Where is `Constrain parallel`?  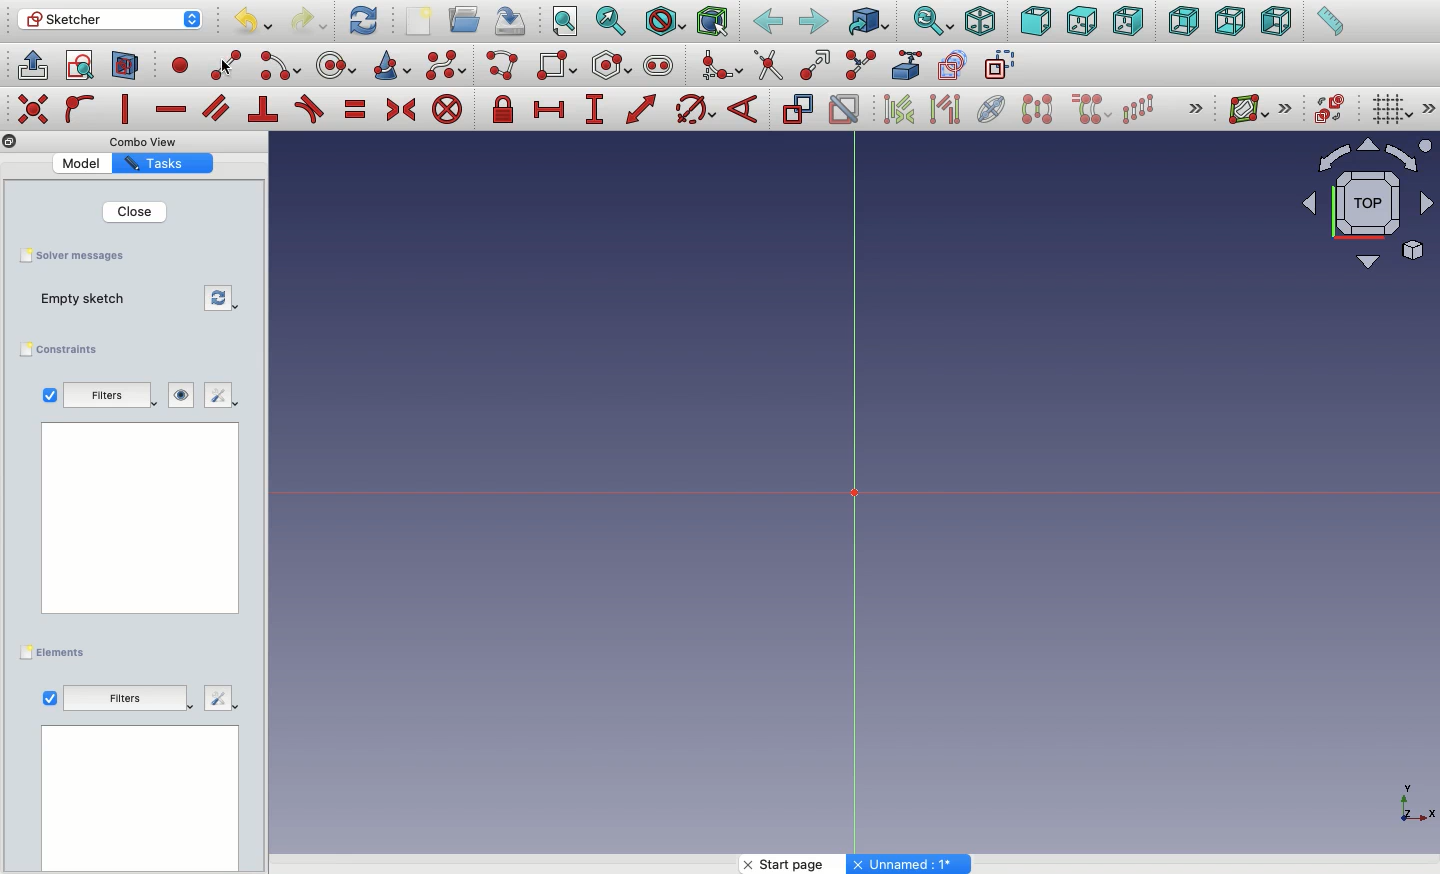 Constrain parallel is located at coordinates (216, 108).